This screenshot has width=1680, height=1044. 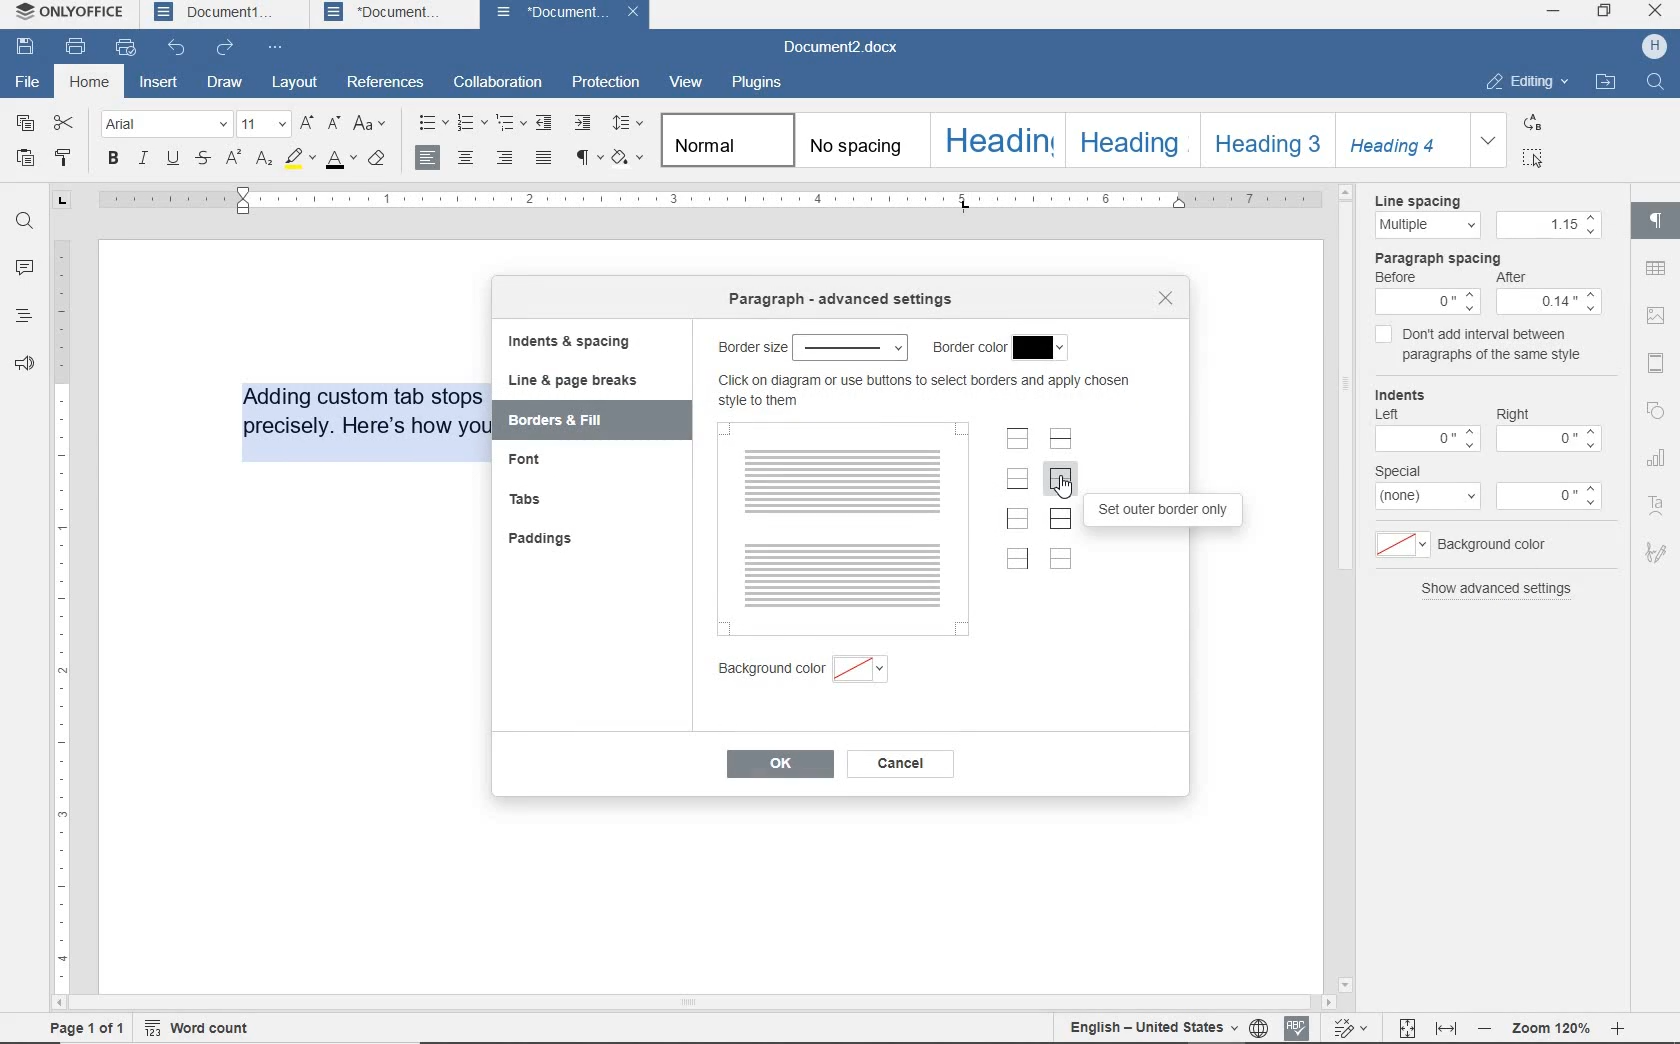 What do you see at coordinates (635, 14) in the screenshot?
I see `close` at bounding box center [635, 14].